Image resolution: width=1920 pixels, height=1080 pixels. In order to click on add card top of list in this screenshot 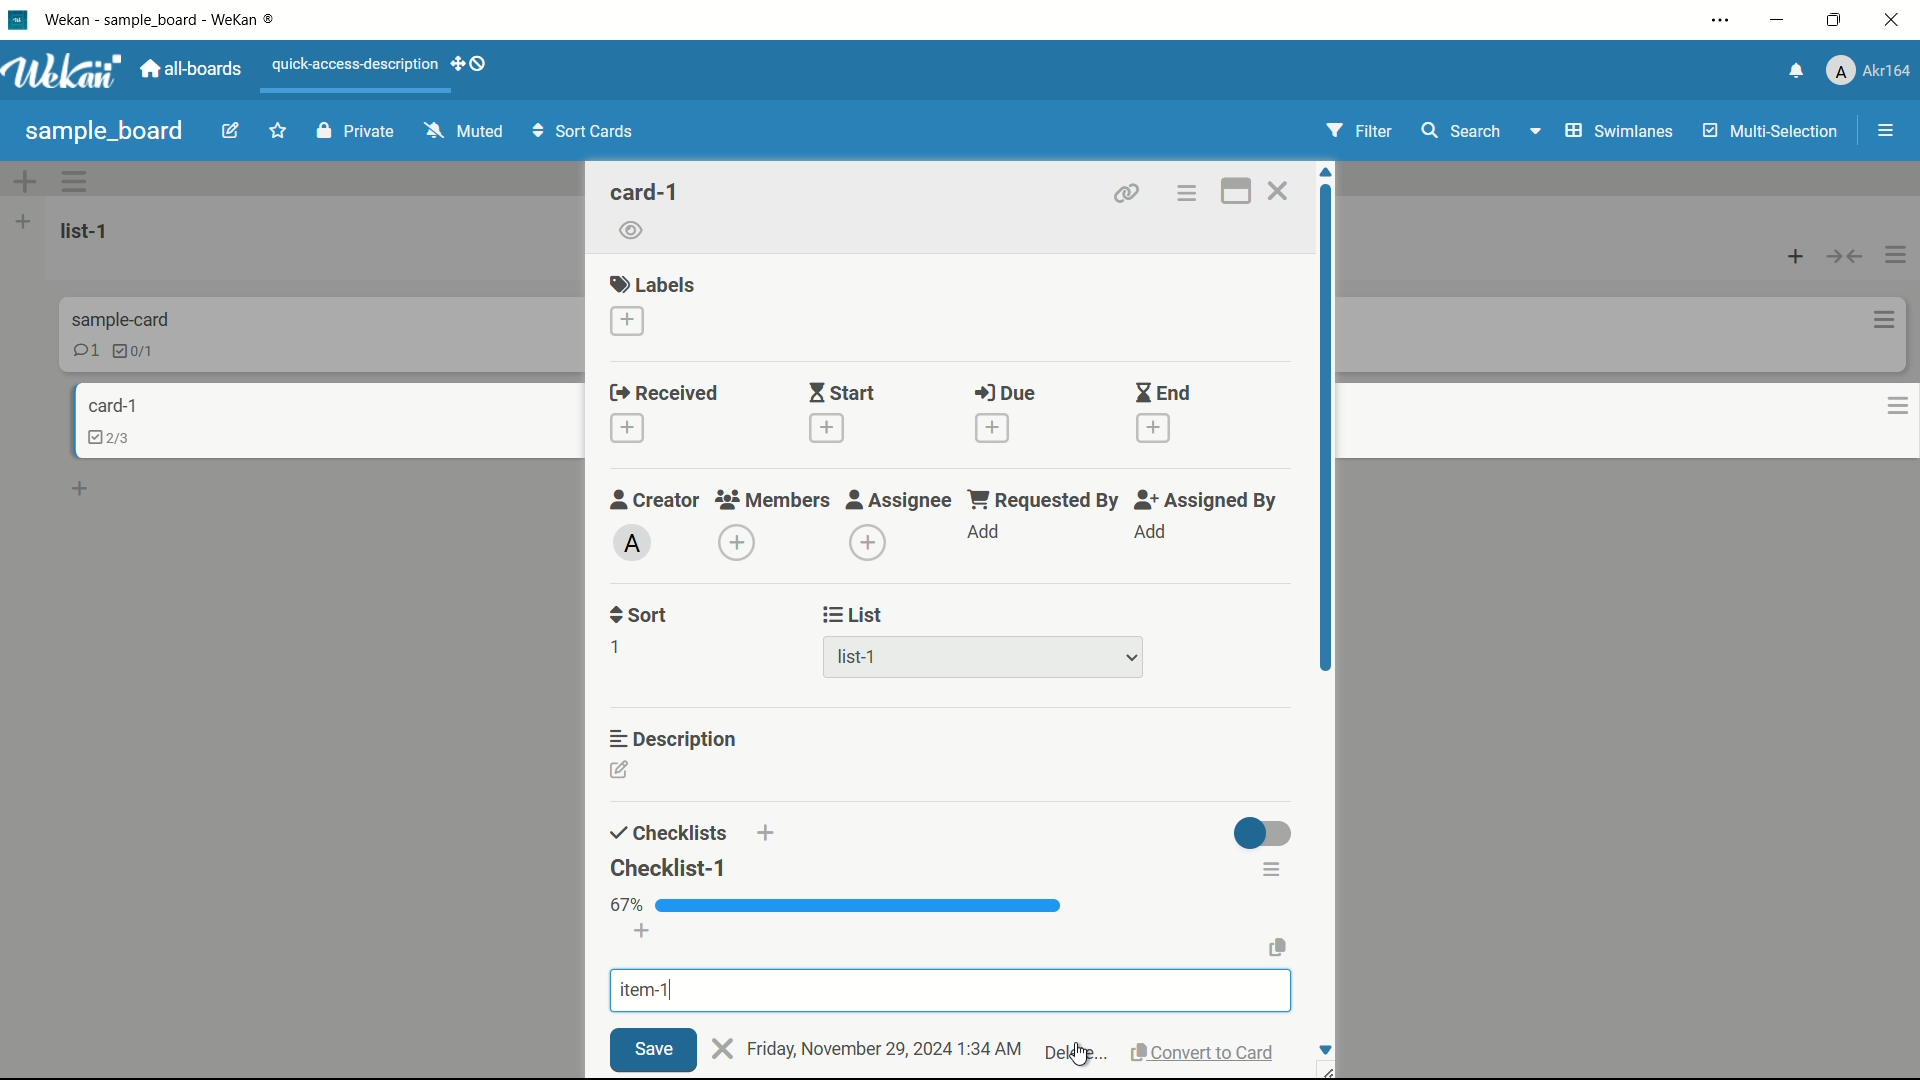, I will do `click(1791, 255)`.